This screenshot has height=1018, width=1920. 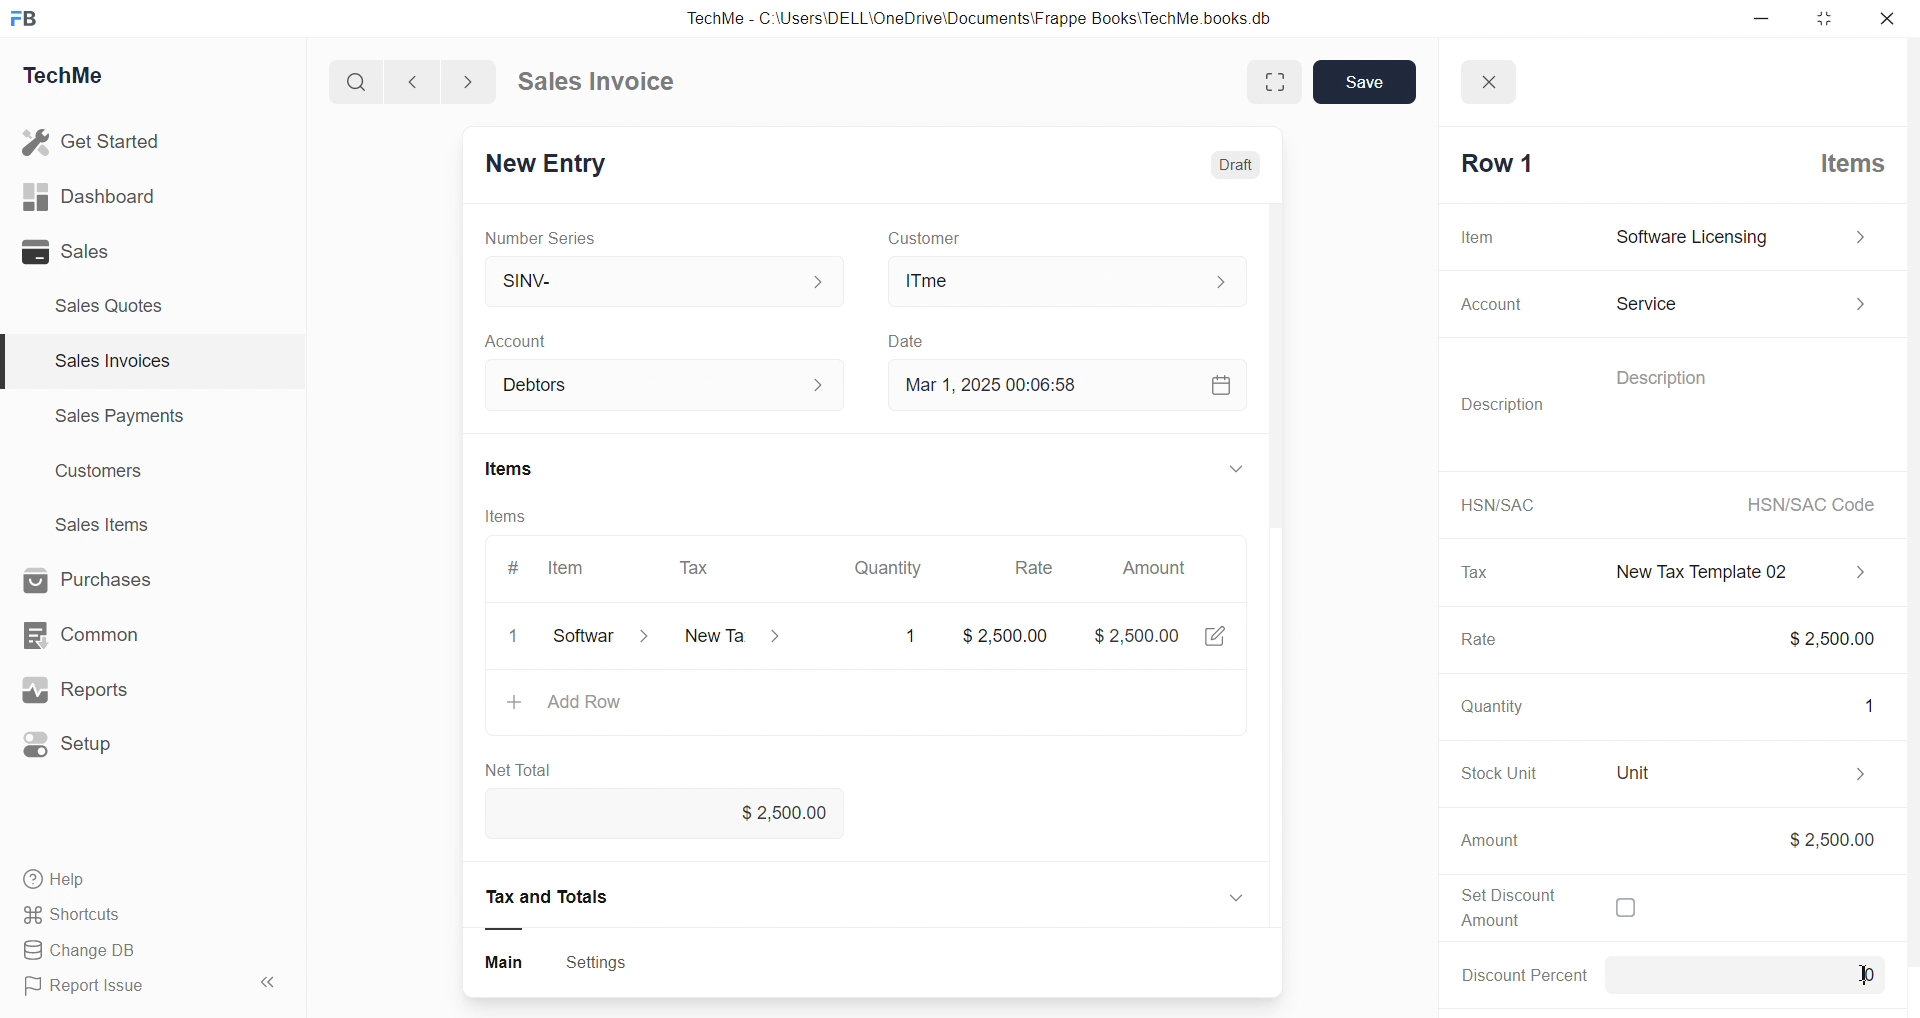 What do you see at coordinates (1365, 83) in the screenshot?
I see `Save` at bounding box center [1365, 83].